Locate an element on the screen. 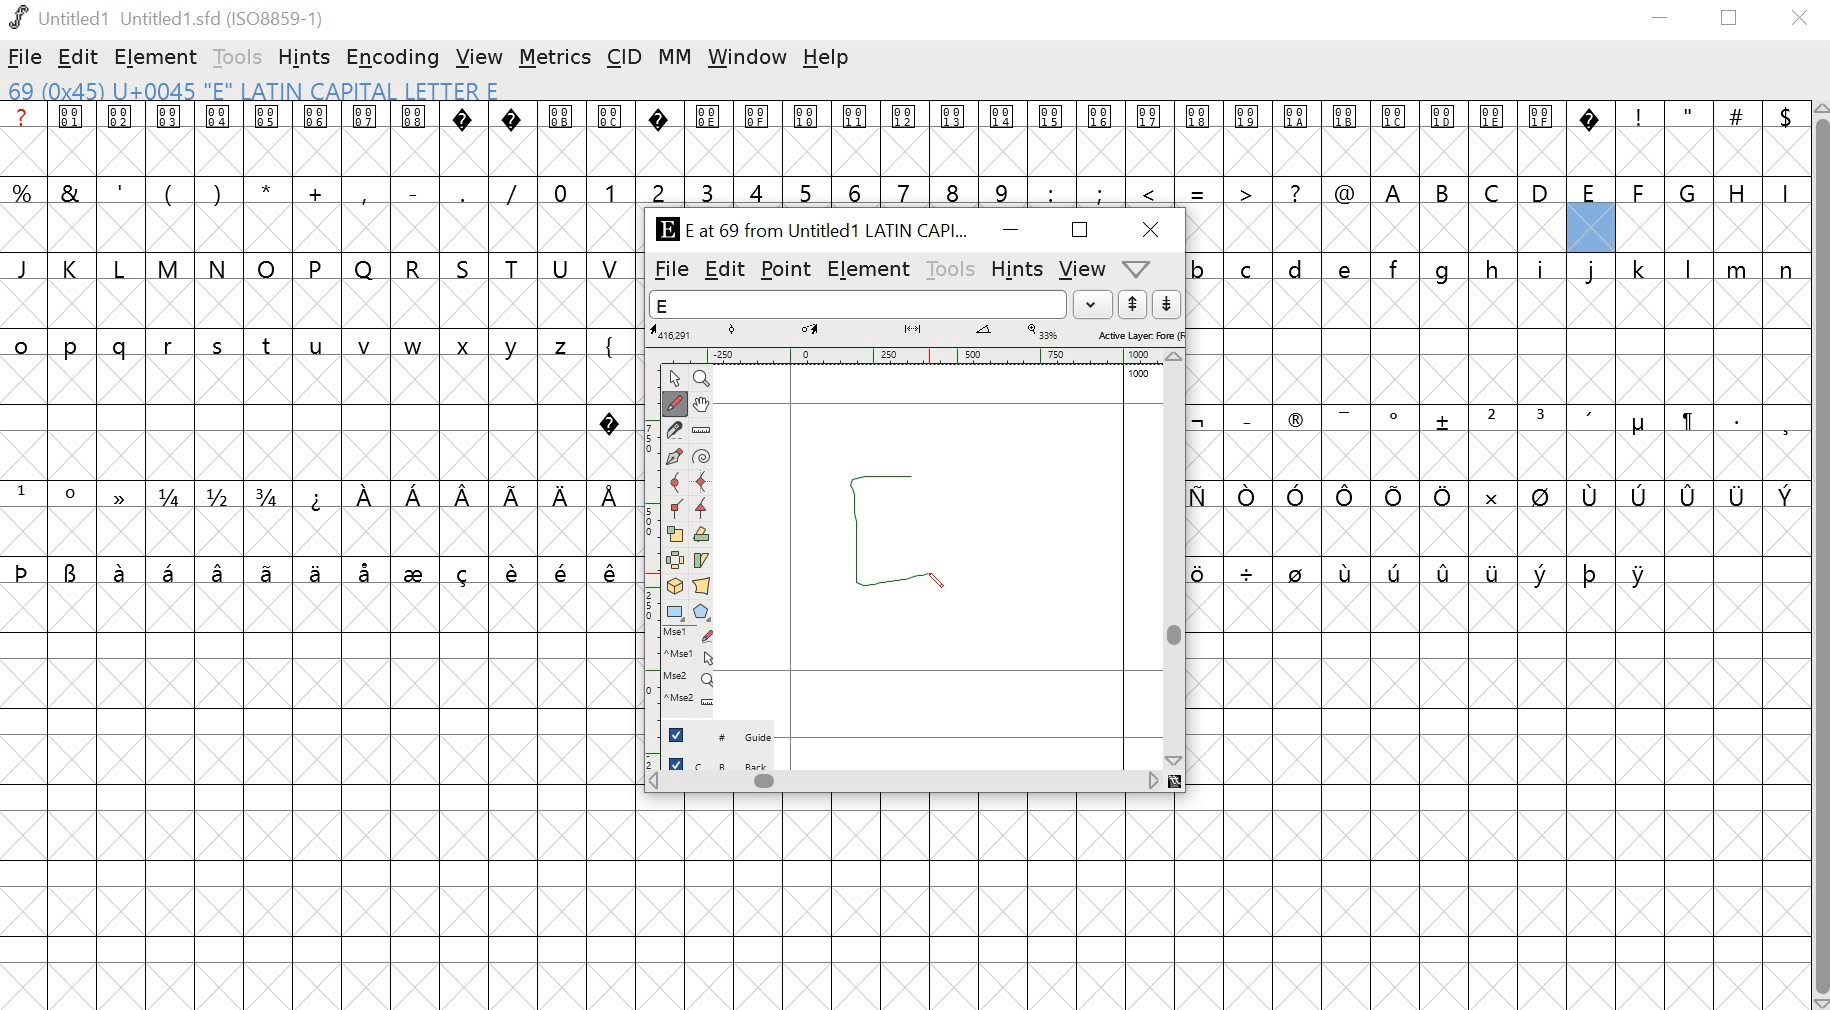 Image resolution: width=1830 pixels, height=1010 pixels. tools is located at coordinates (948, 268).